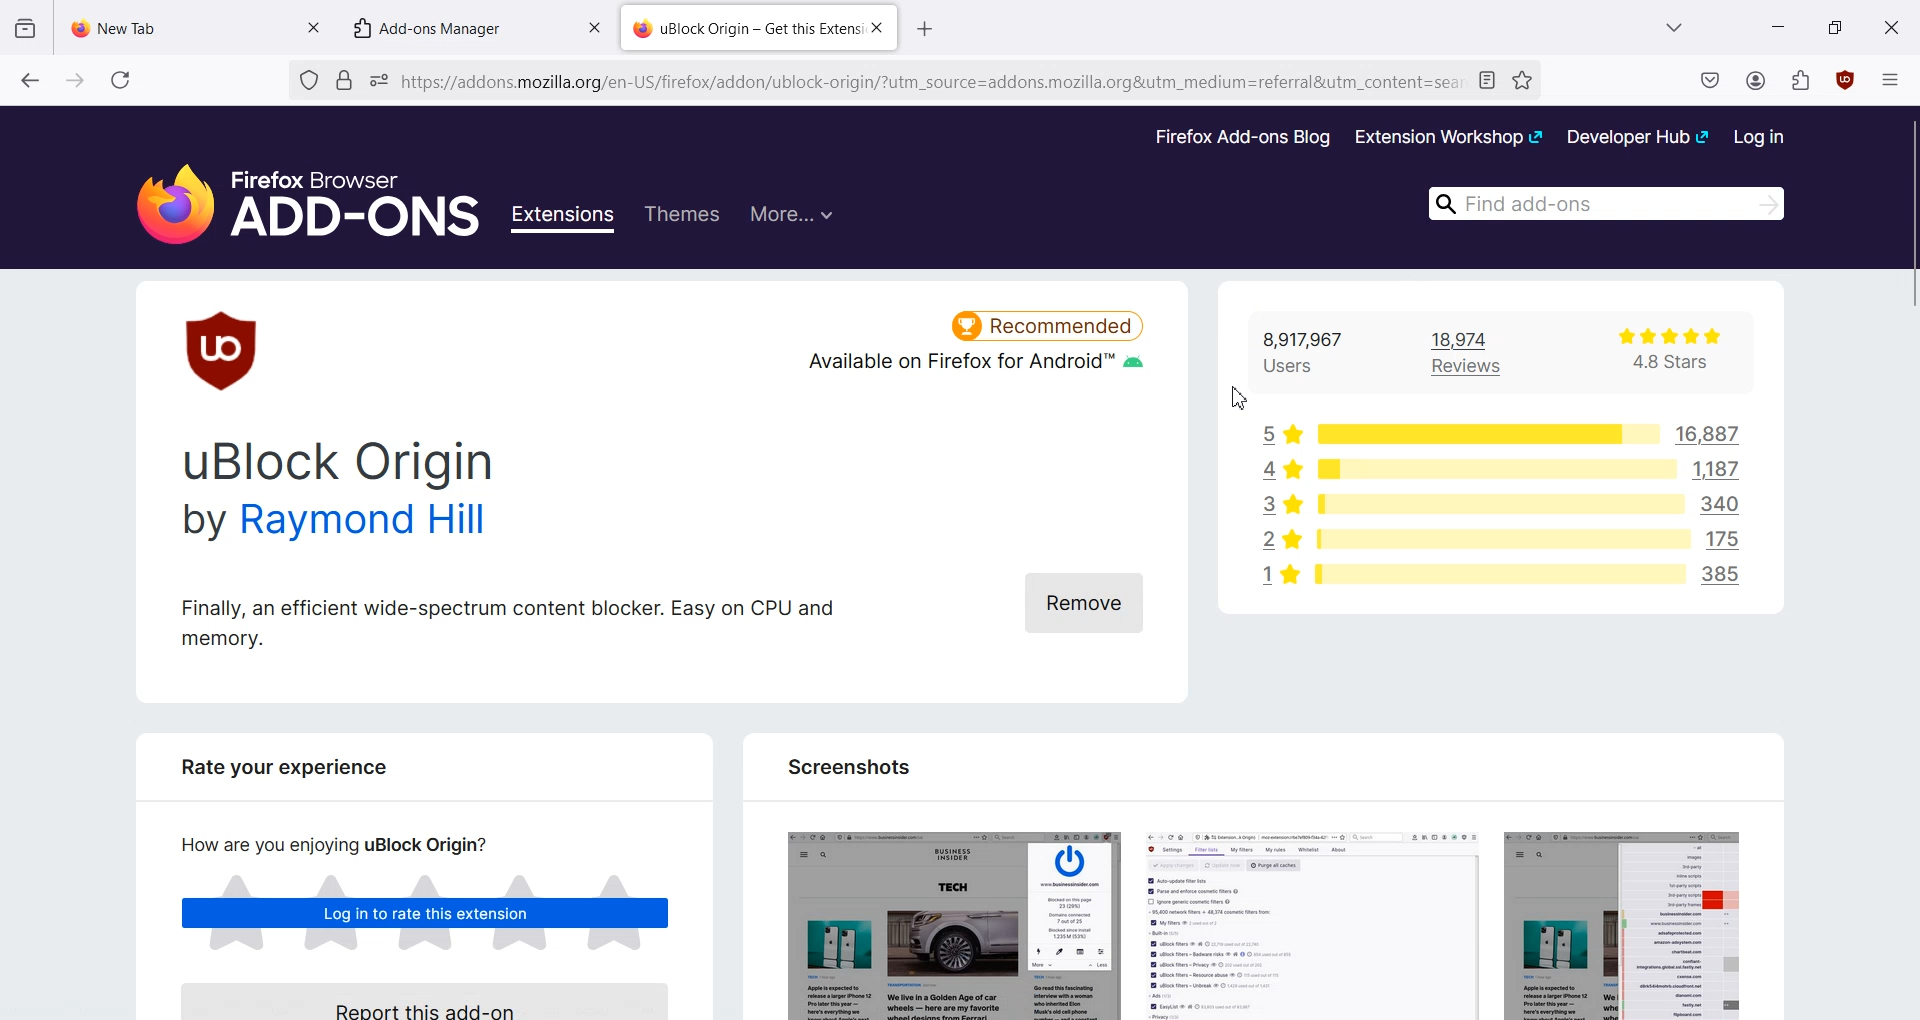 Image resolution: width=1920 pixels, height=1020 pixels. Describe the element at coordinates (343, 493) in the screenshot. I see `uBlock Origin by Raymond Hill` at that location.